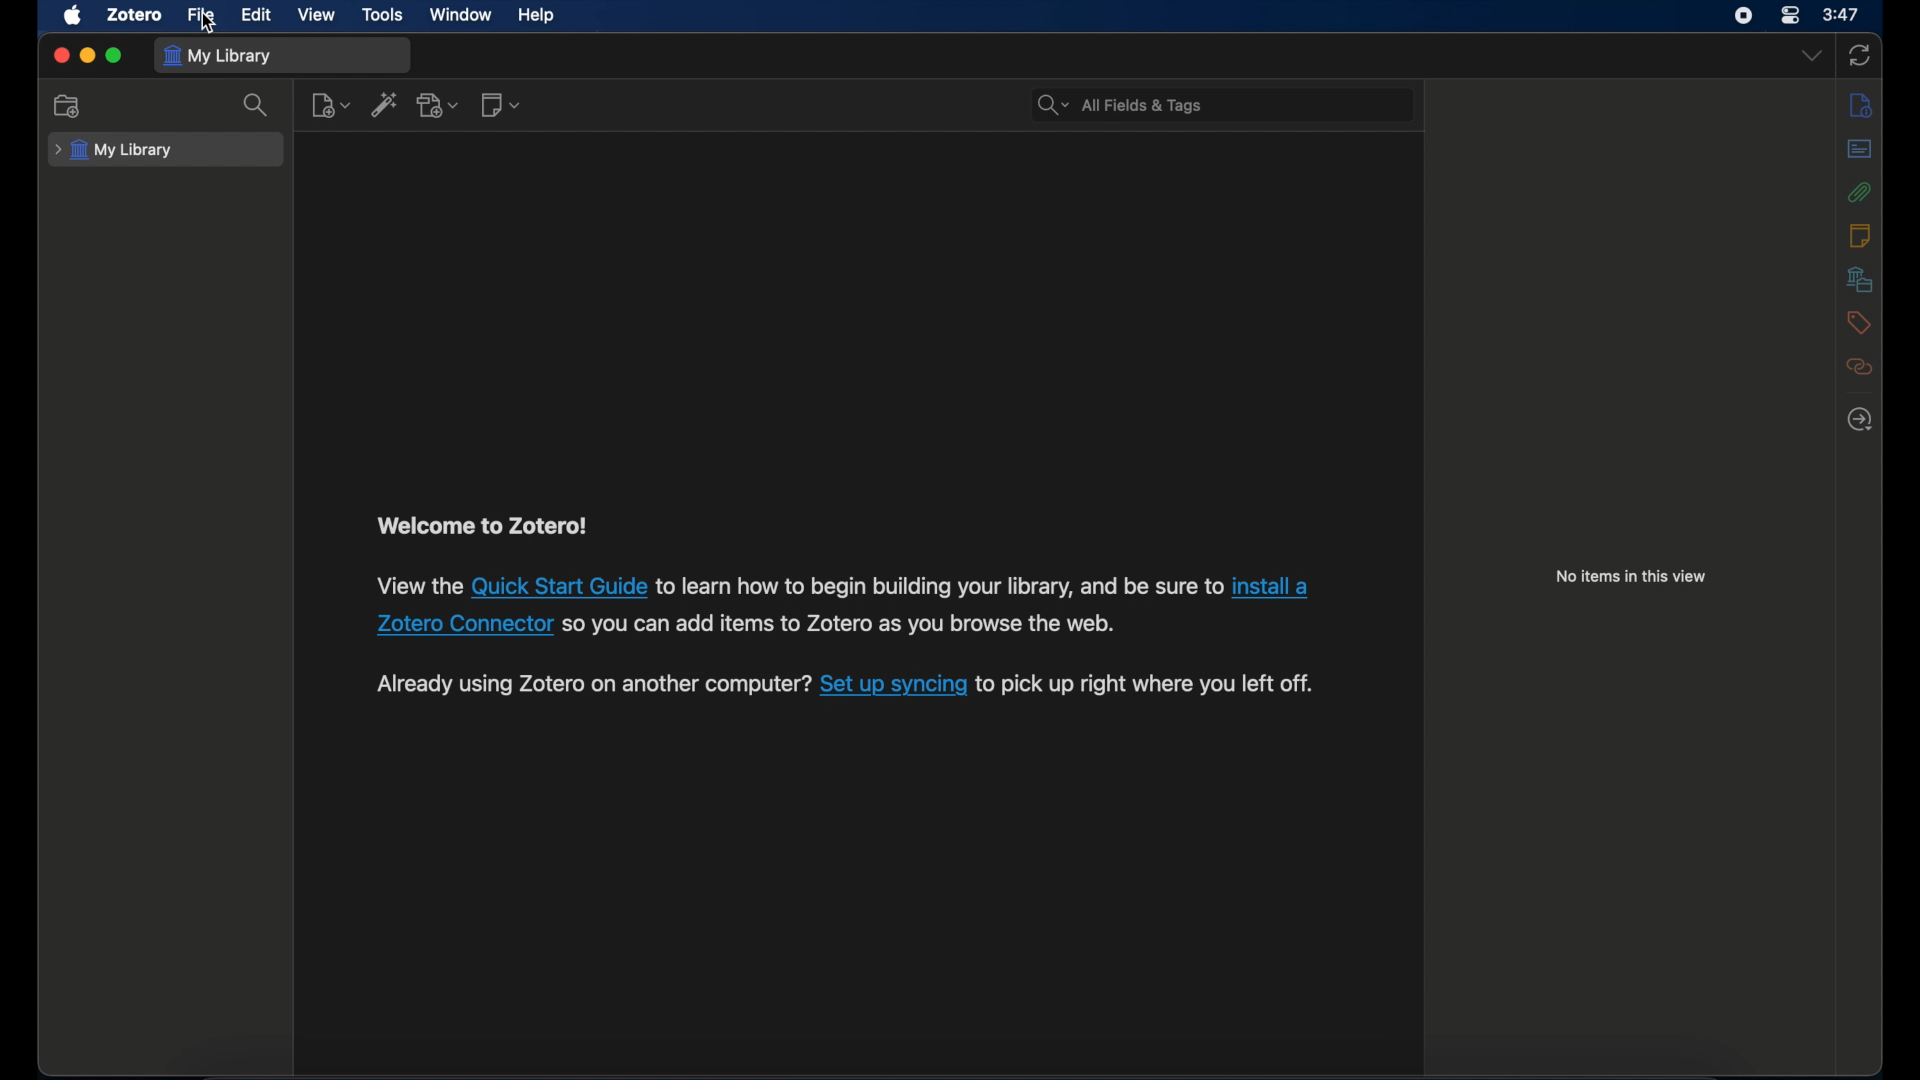 The image size is (1920, 1080). I want to click on hyperlink, so click(1275, 589).